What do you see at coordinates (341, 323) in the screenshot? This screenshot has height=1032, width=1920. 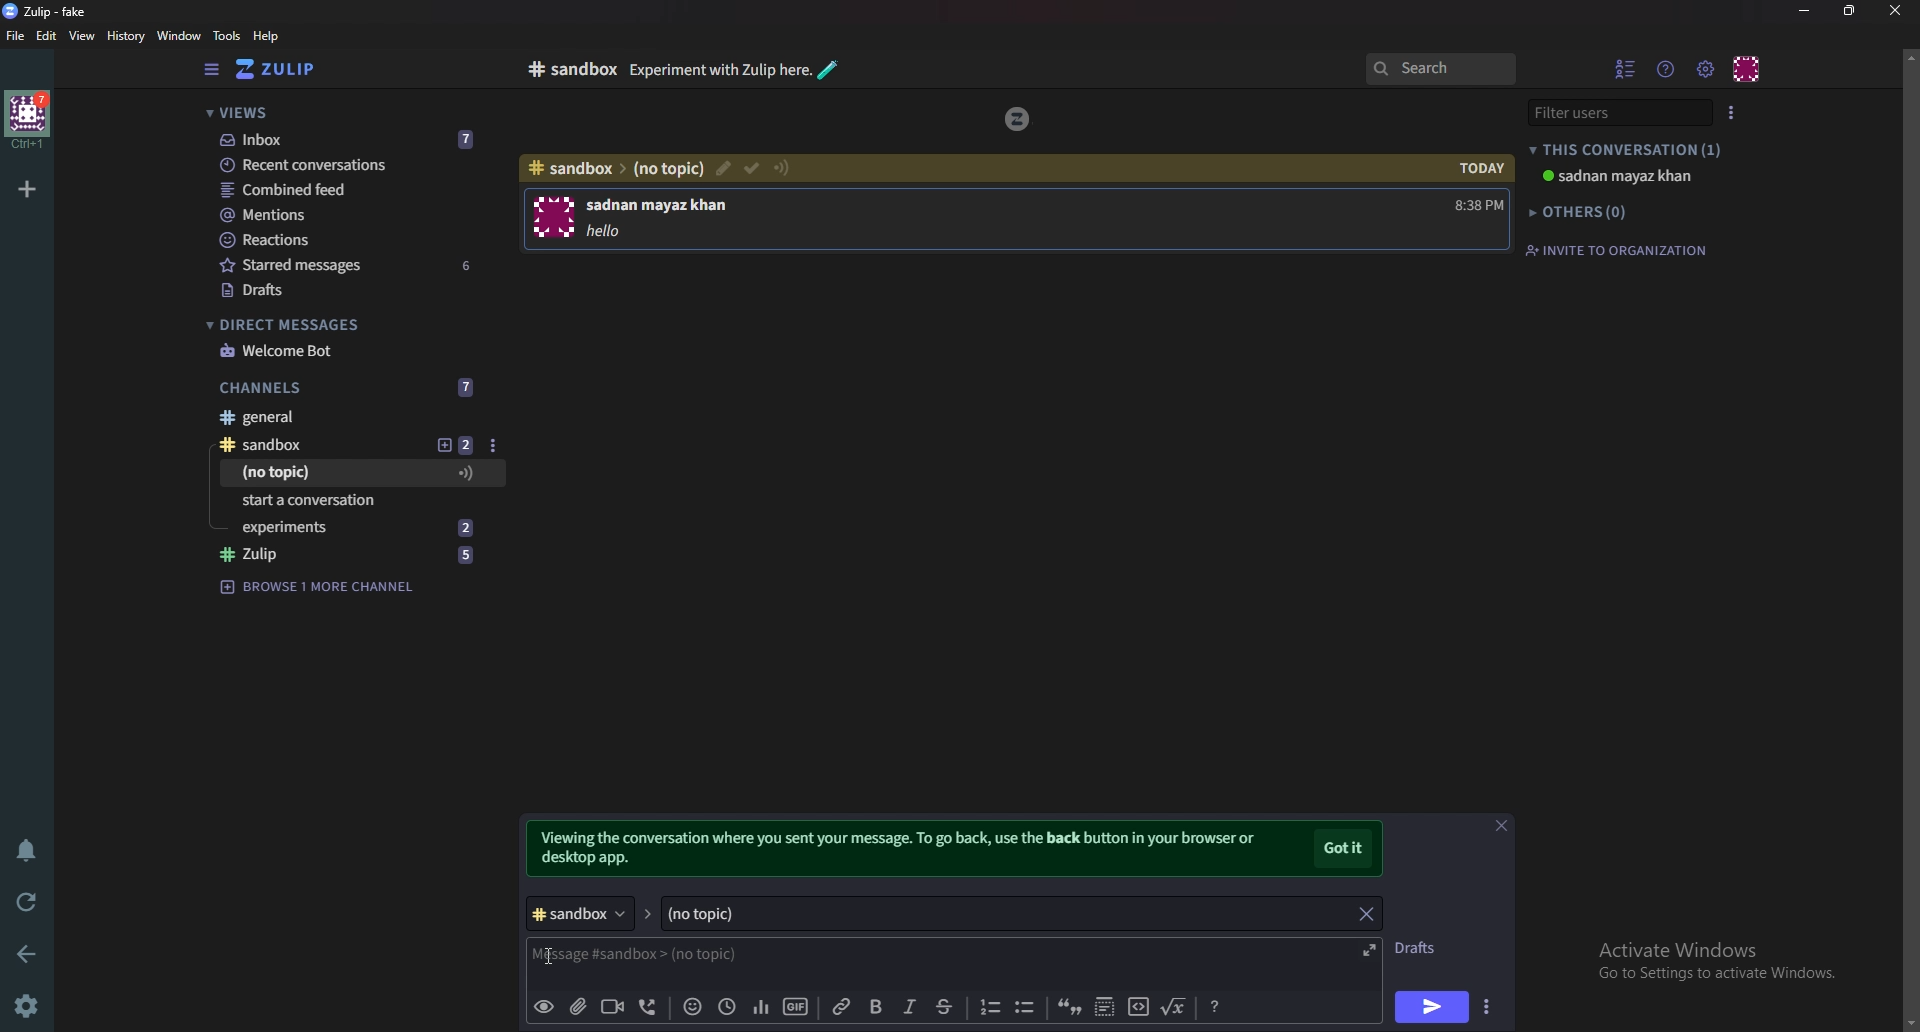 I see `Direct messages` at bounding box center [341, 323].